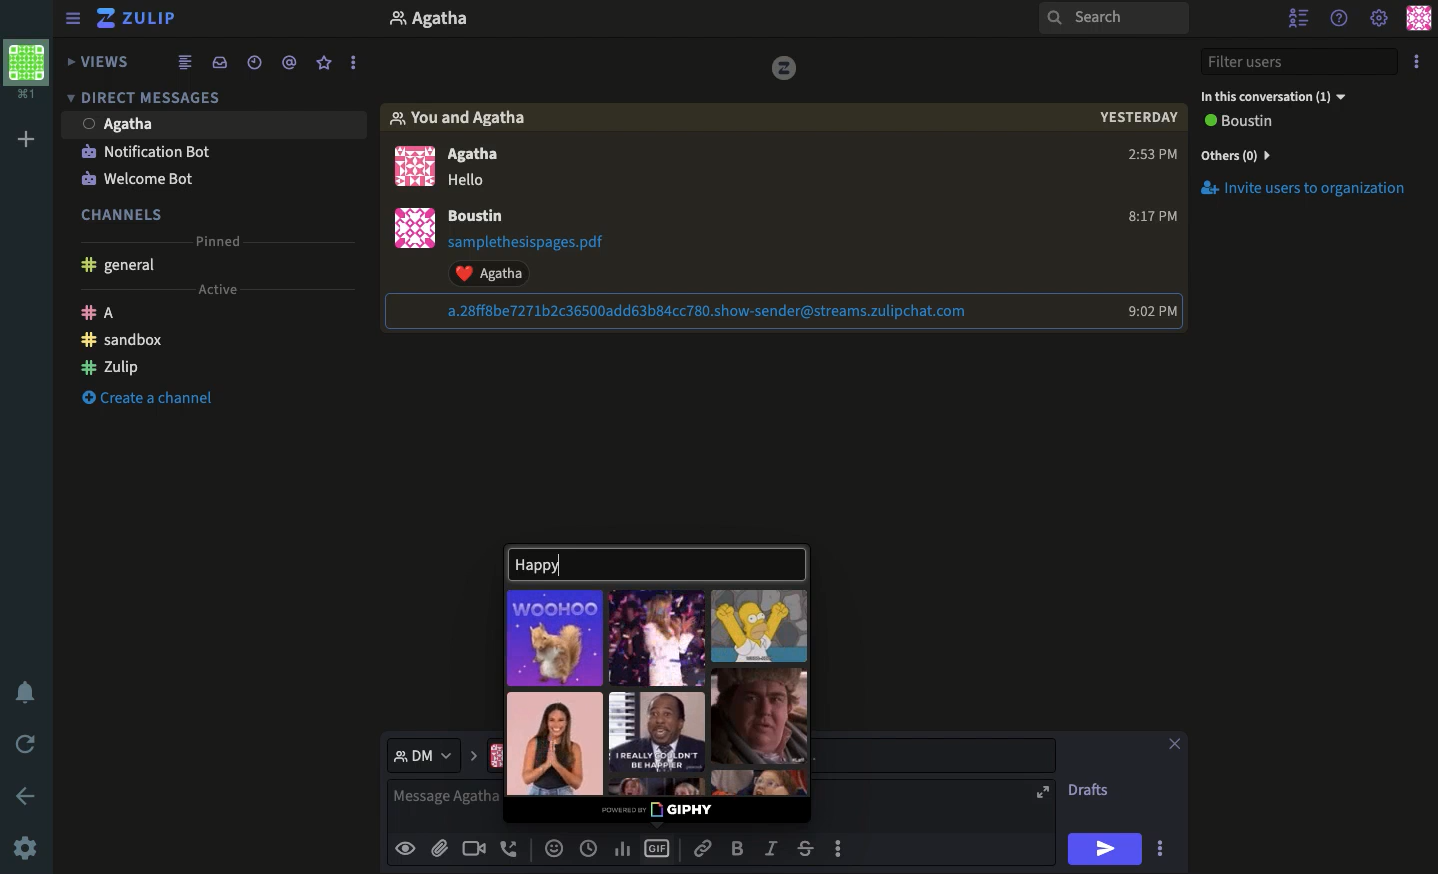 This screenshot has width=1438, height=874. What do you see at coordinates (125, 123) in the screenshot?
I see `User` at bounding box center [125, 123].